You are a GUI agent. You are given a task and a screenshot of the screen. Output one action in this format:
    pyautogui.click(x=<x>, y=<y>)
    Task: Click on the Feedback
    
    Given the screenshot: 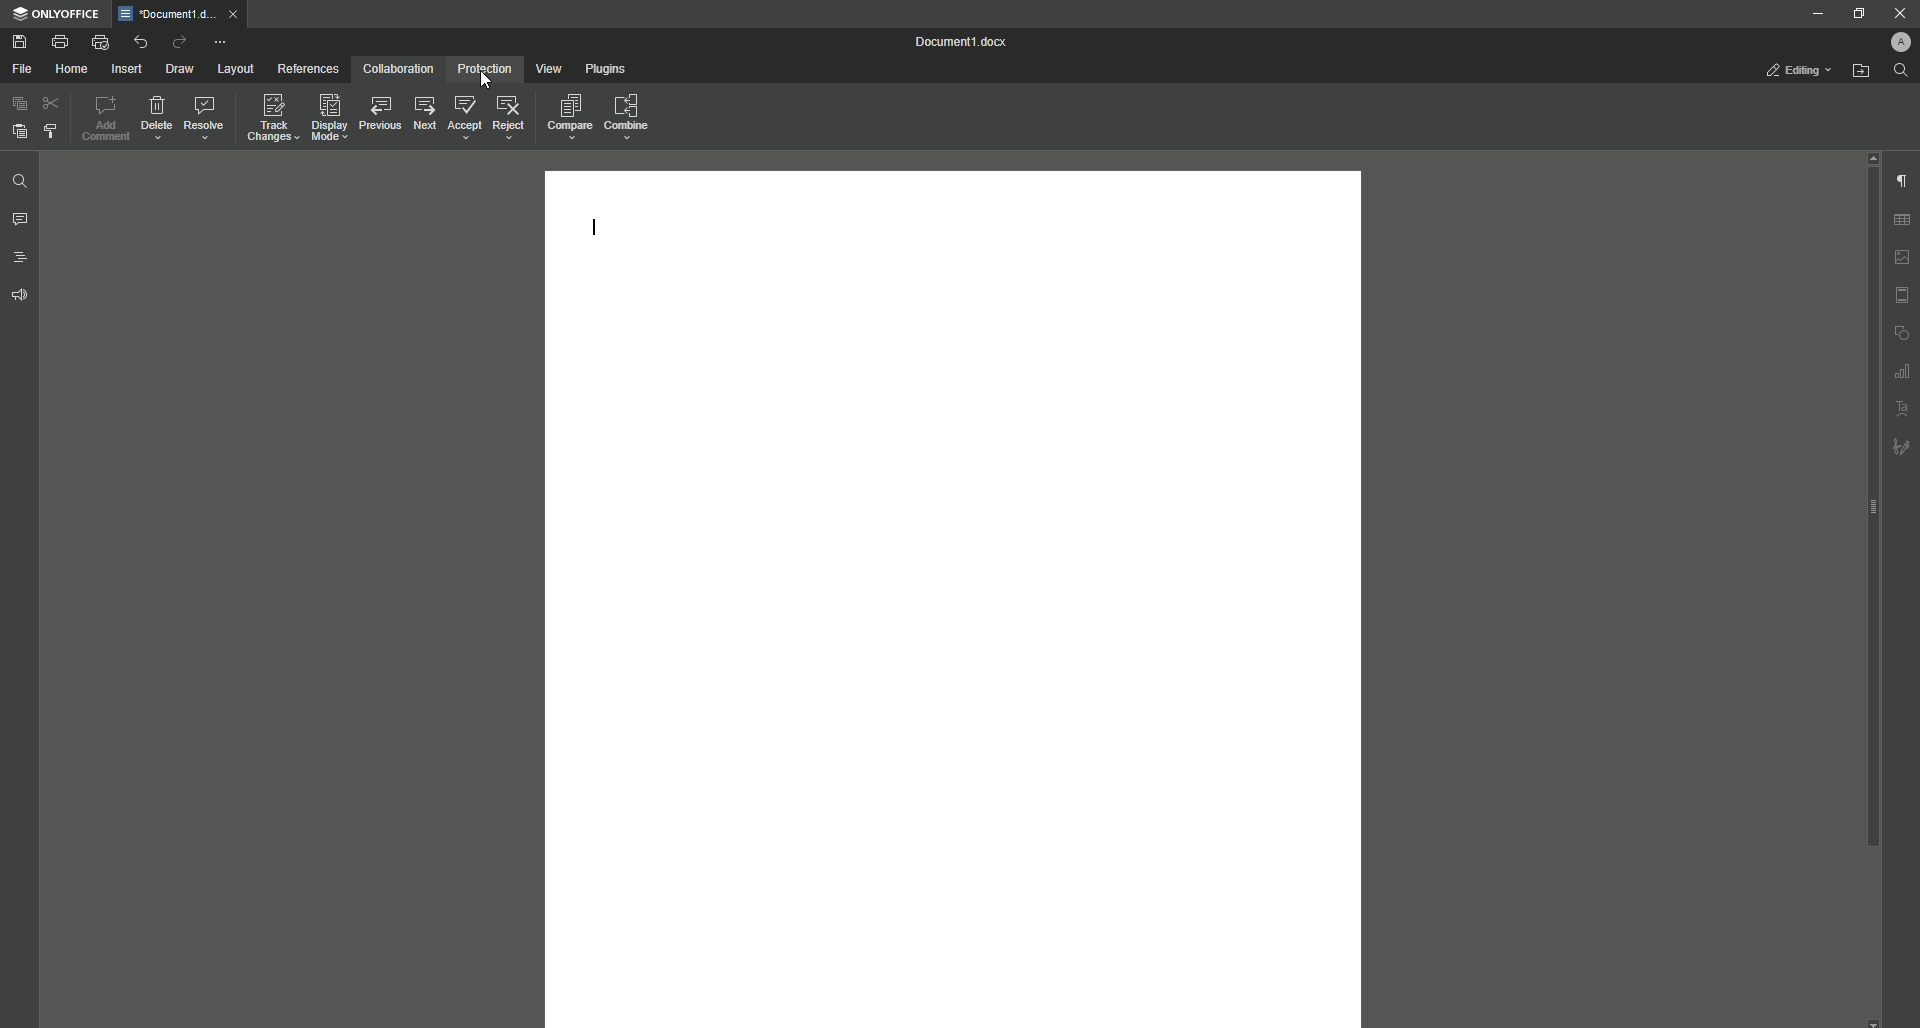 What is the action you would take?
    pyautogui.click(x=19, y=297)
    